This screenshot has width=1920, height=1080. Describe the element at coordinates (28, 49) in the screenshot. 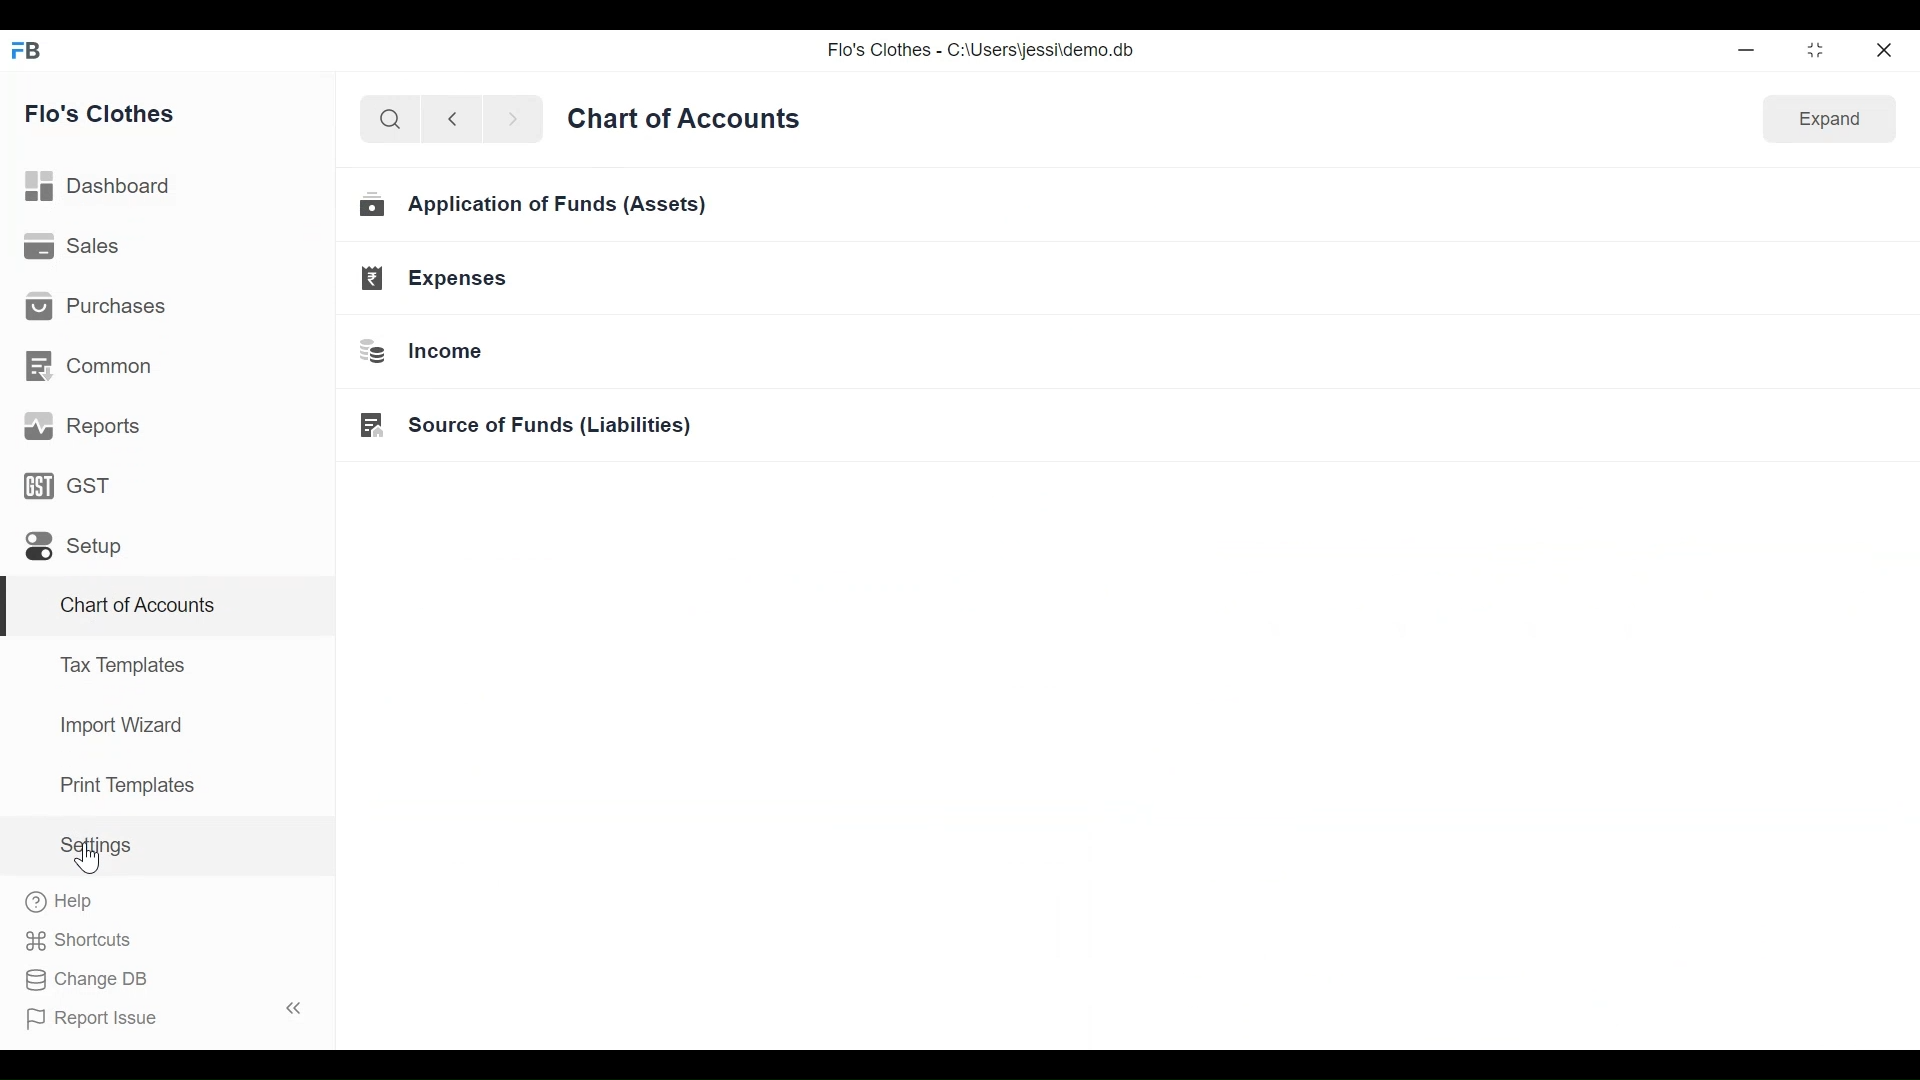

I see `FB` at that location.